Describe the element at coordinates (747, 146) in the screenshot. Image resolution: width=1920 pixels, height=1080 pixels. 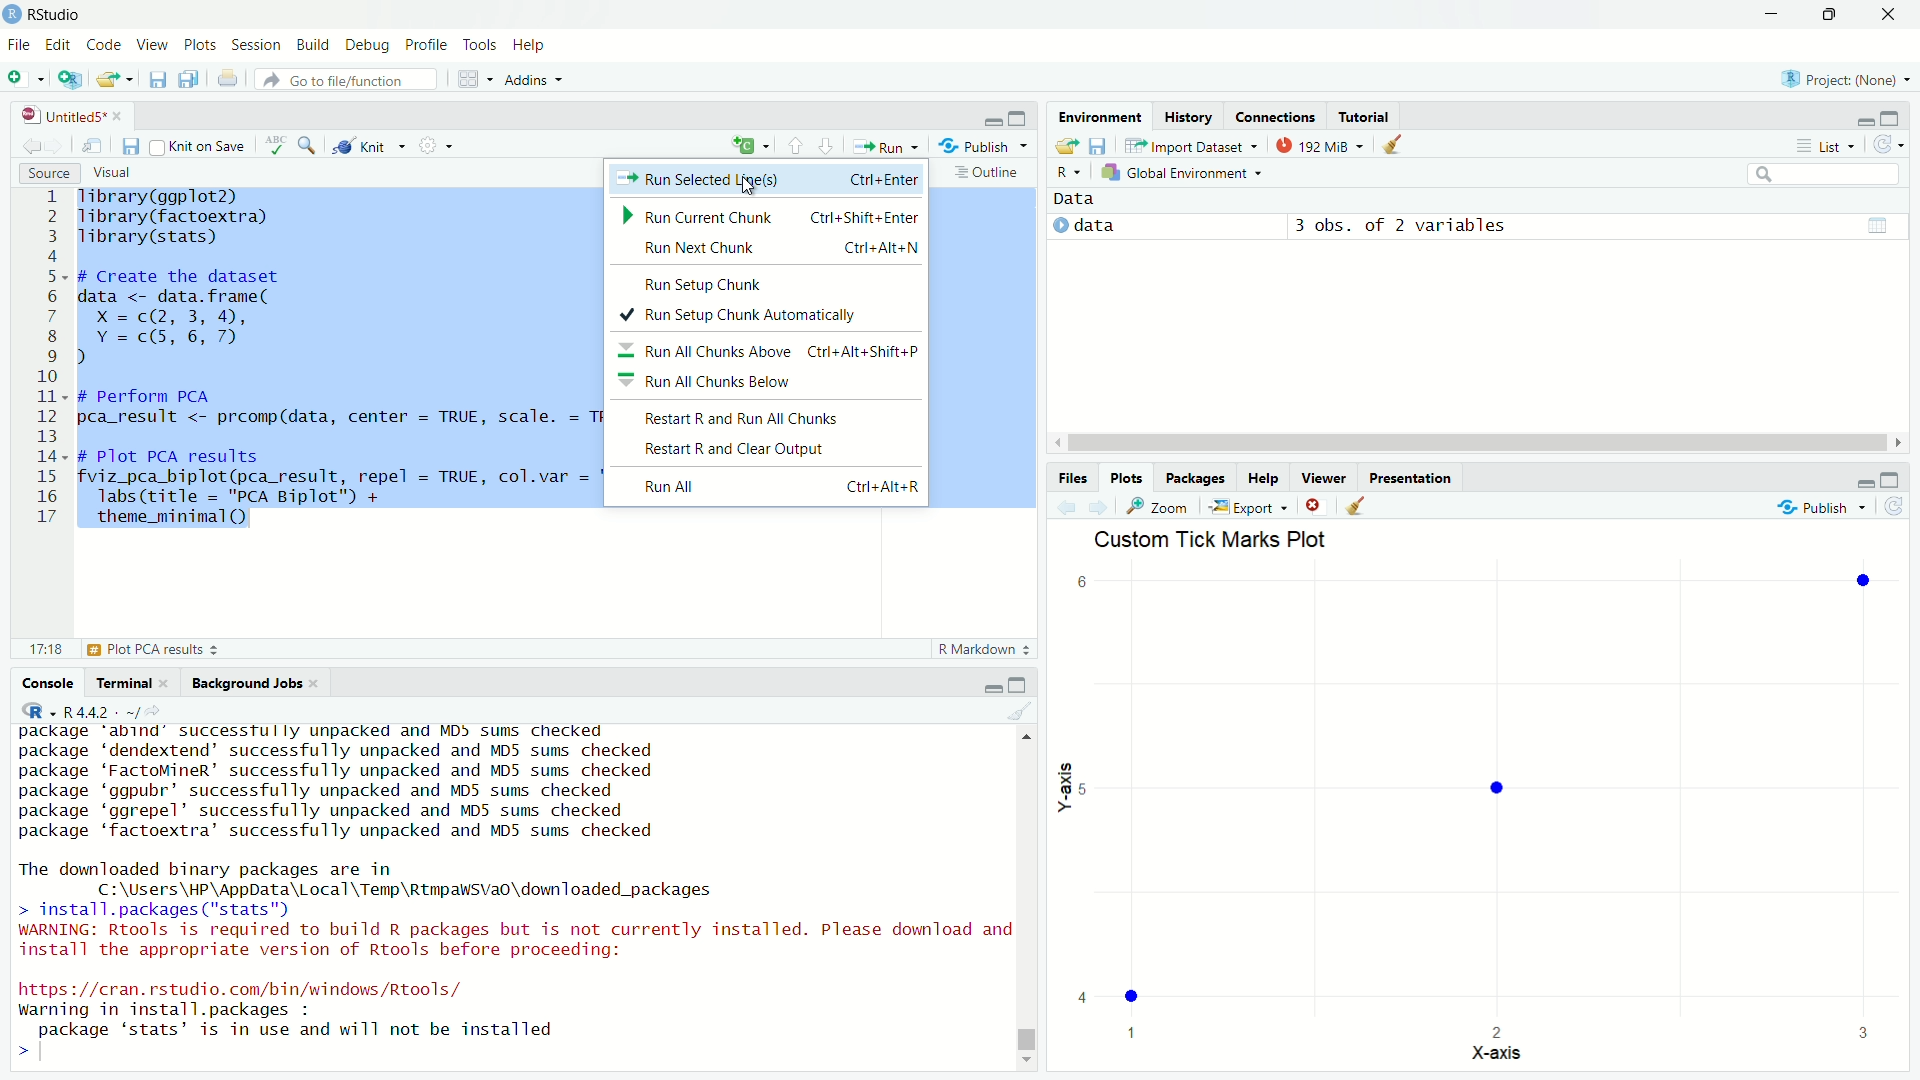
I see `language select` at that location.